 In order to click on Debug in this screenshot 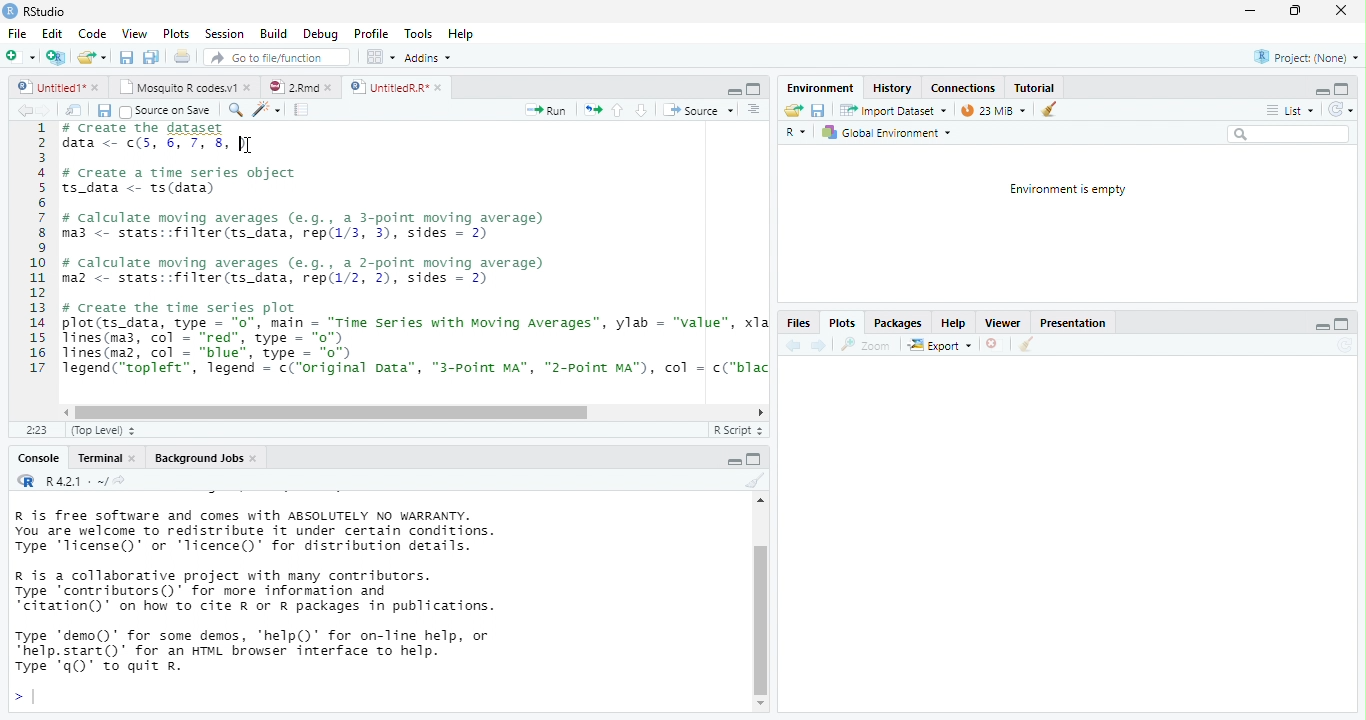, I will do `click(320, 34)`.